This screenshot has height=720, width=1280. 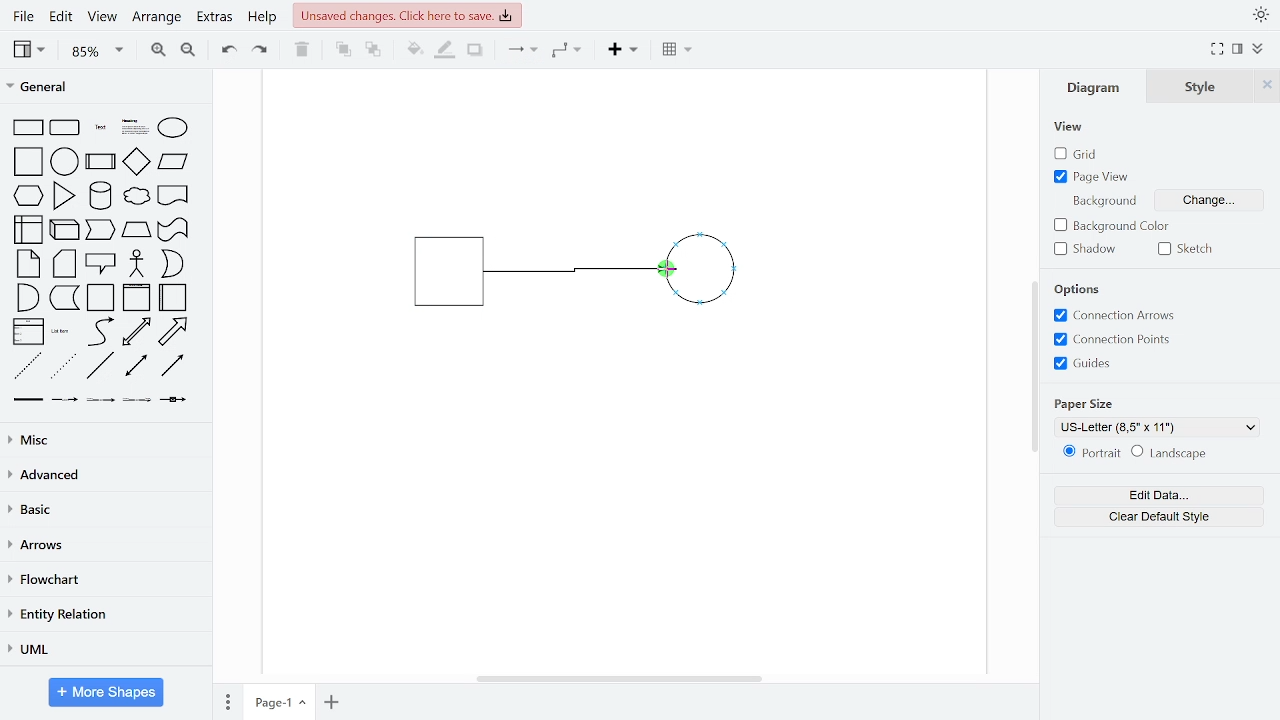 What do you see at coordinates (65, 297) in the screenshot?
I see `data storage` at bounding box center [65, 297].